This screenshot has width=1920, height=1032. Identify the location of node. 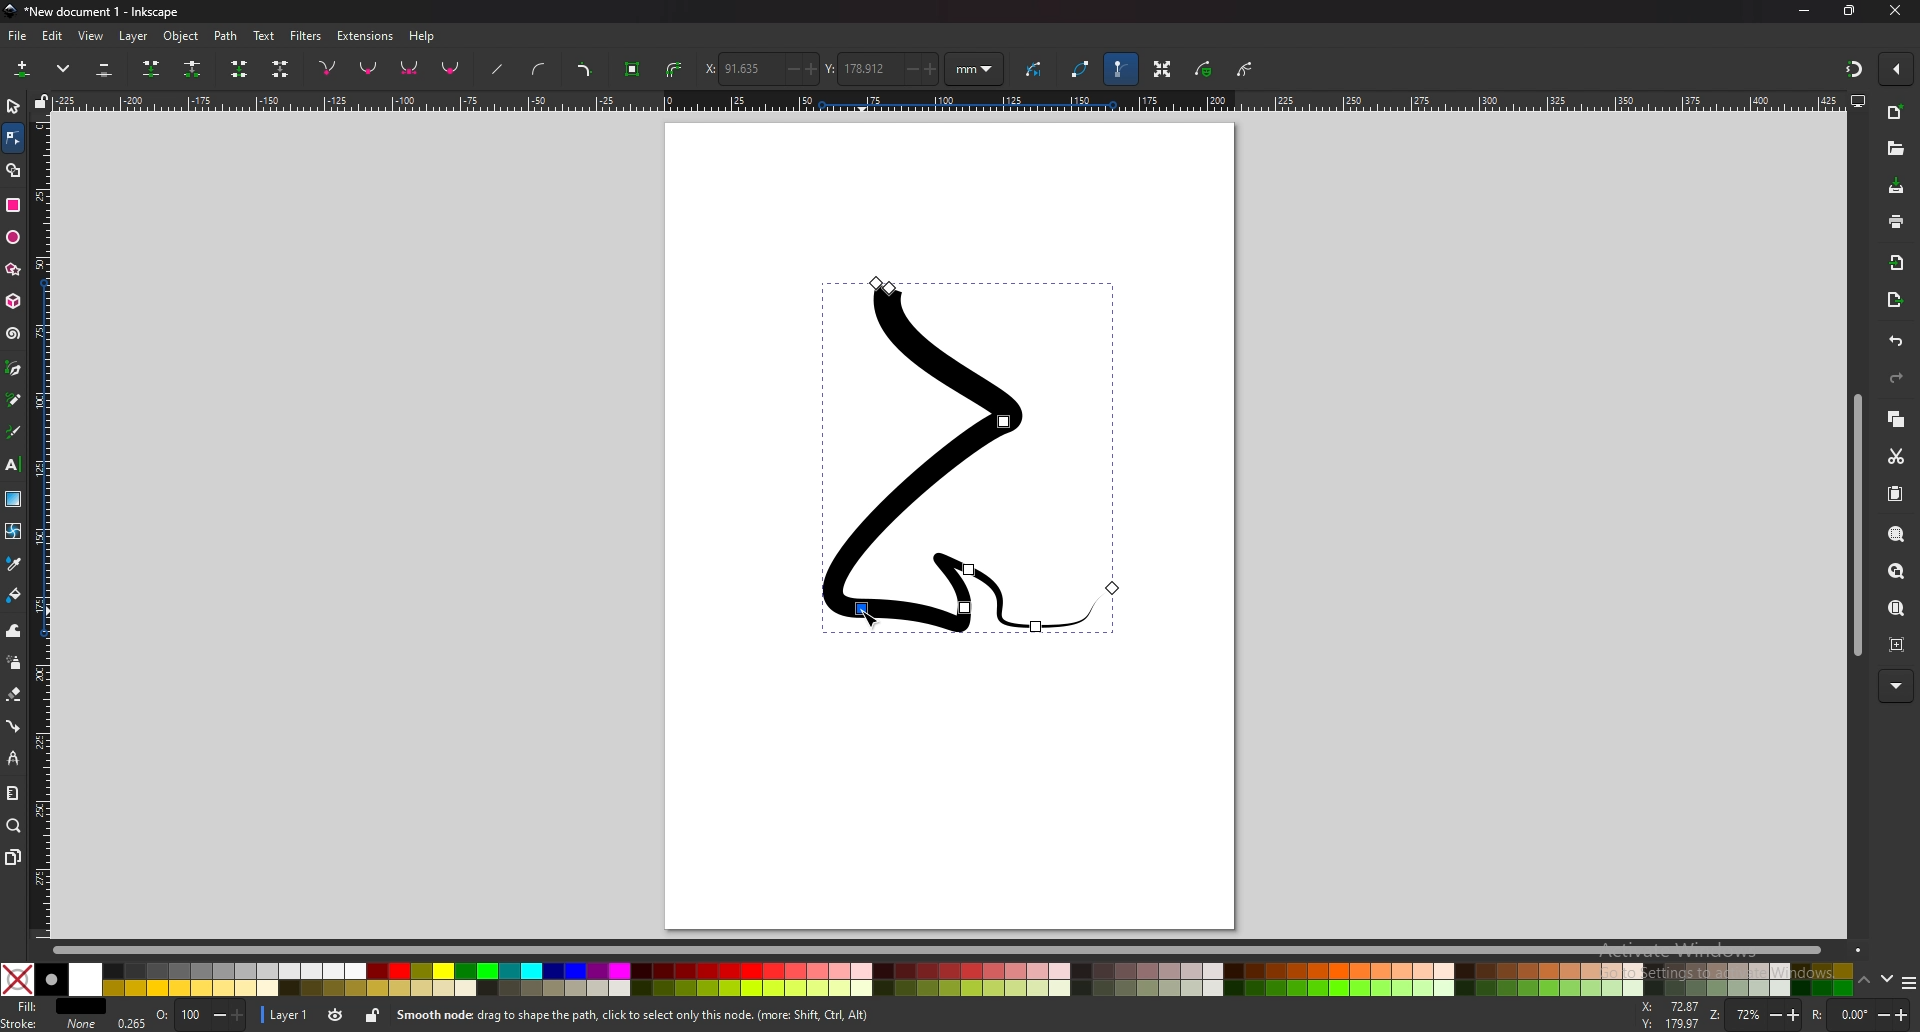
(13, 138).